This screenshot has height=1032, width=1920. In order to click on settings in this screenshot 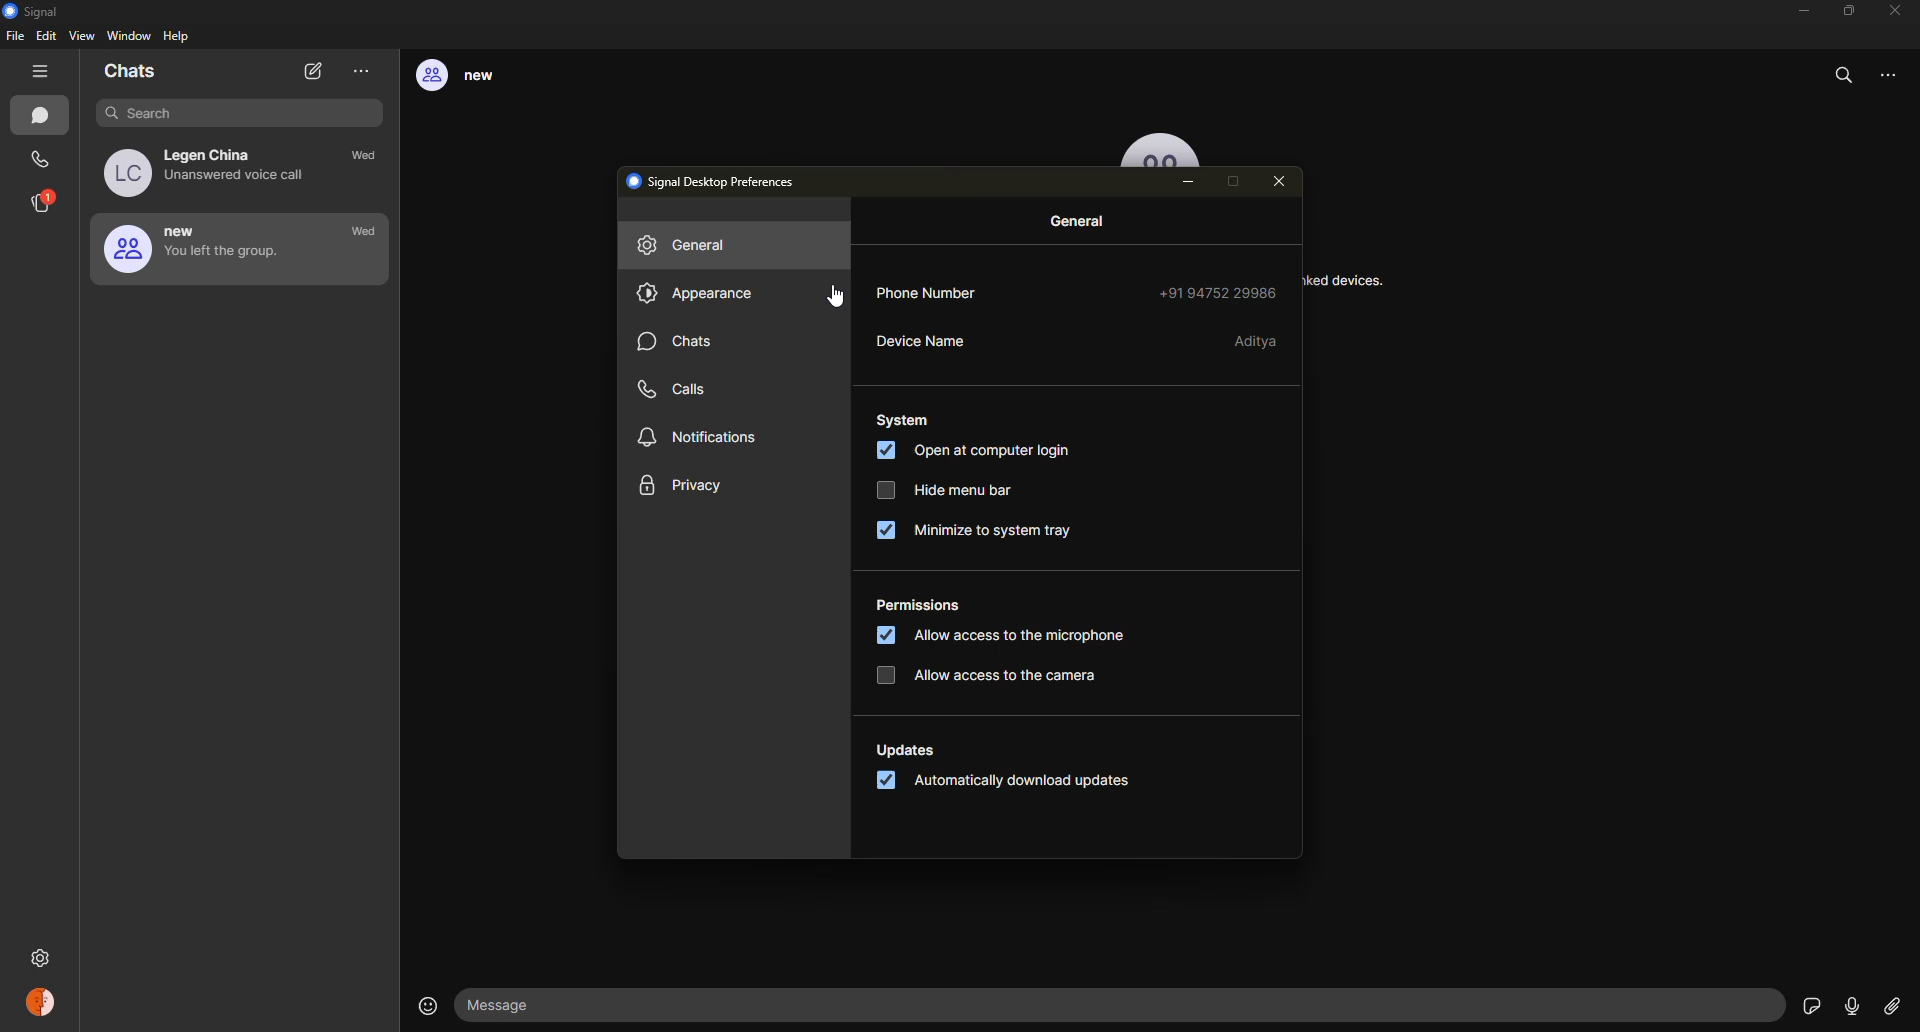, I will do `click(43, 954)`.